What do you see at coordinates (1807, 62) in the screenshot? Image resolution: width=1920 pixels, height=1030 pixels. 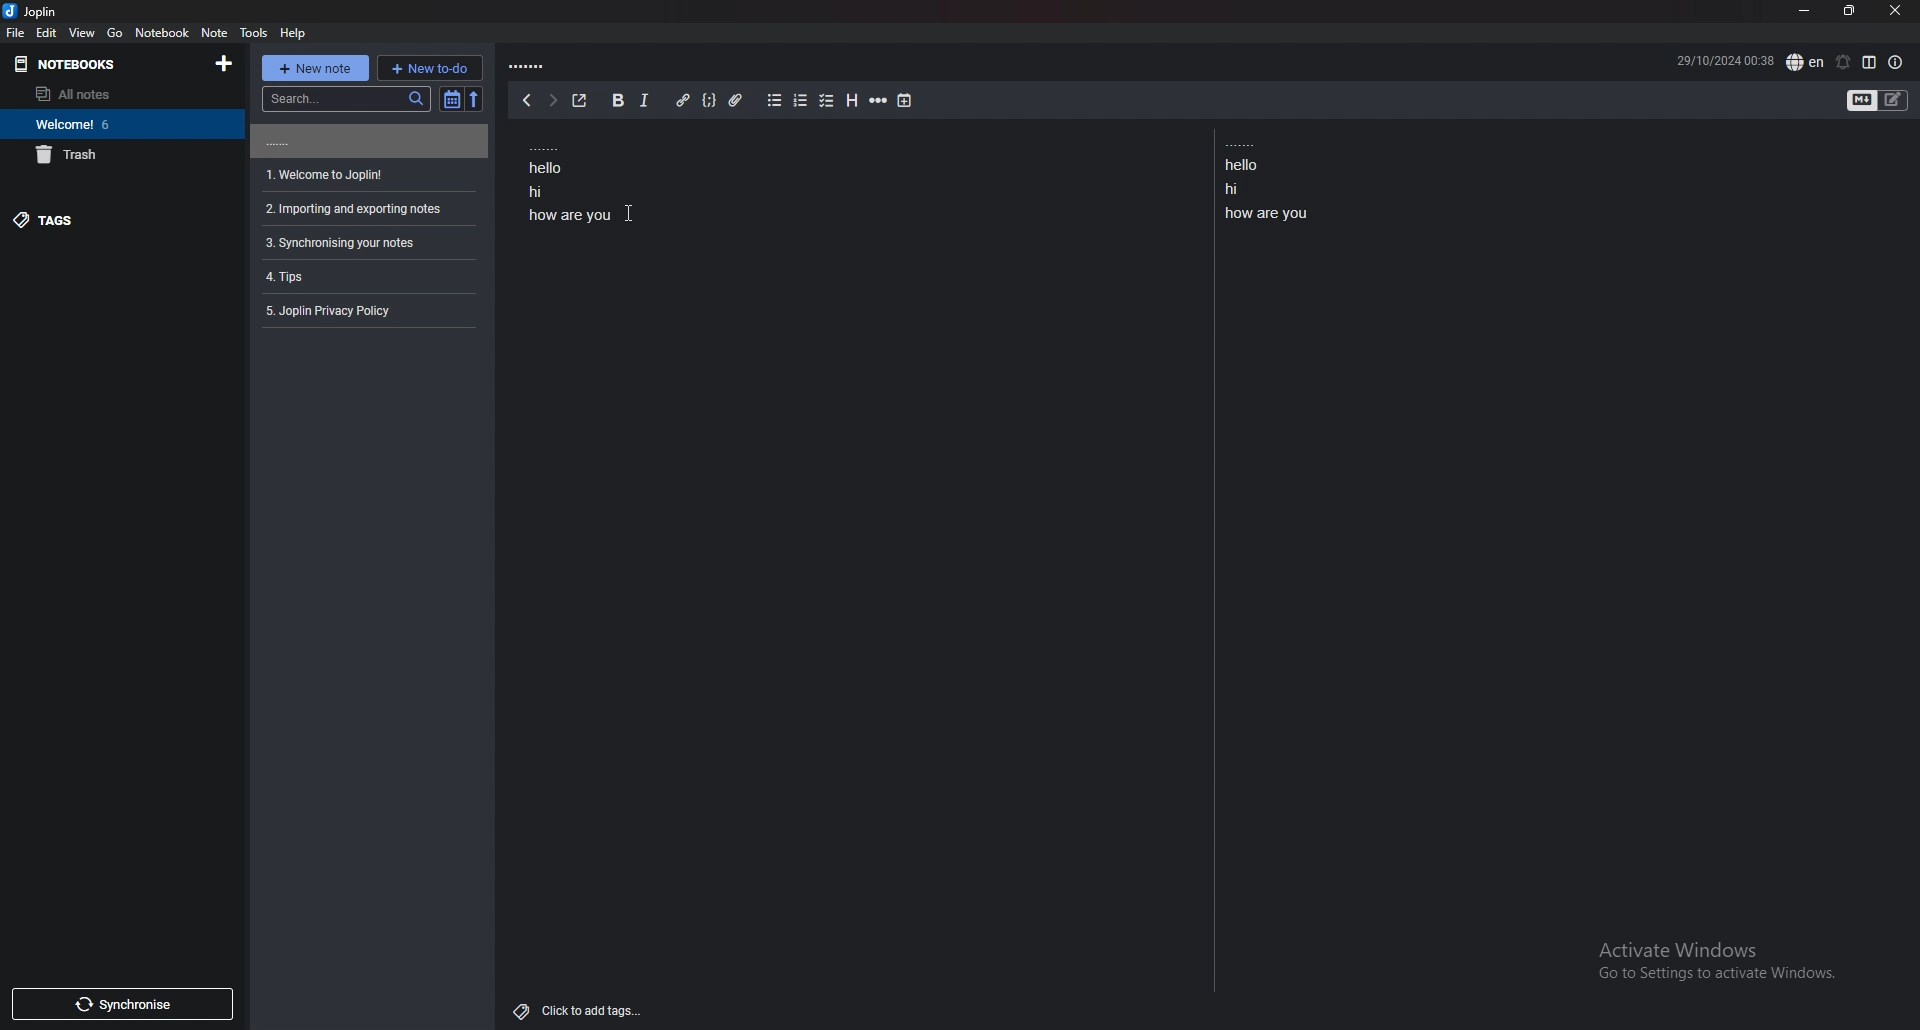 I see `spell check` at bounding box center [1807, 62].